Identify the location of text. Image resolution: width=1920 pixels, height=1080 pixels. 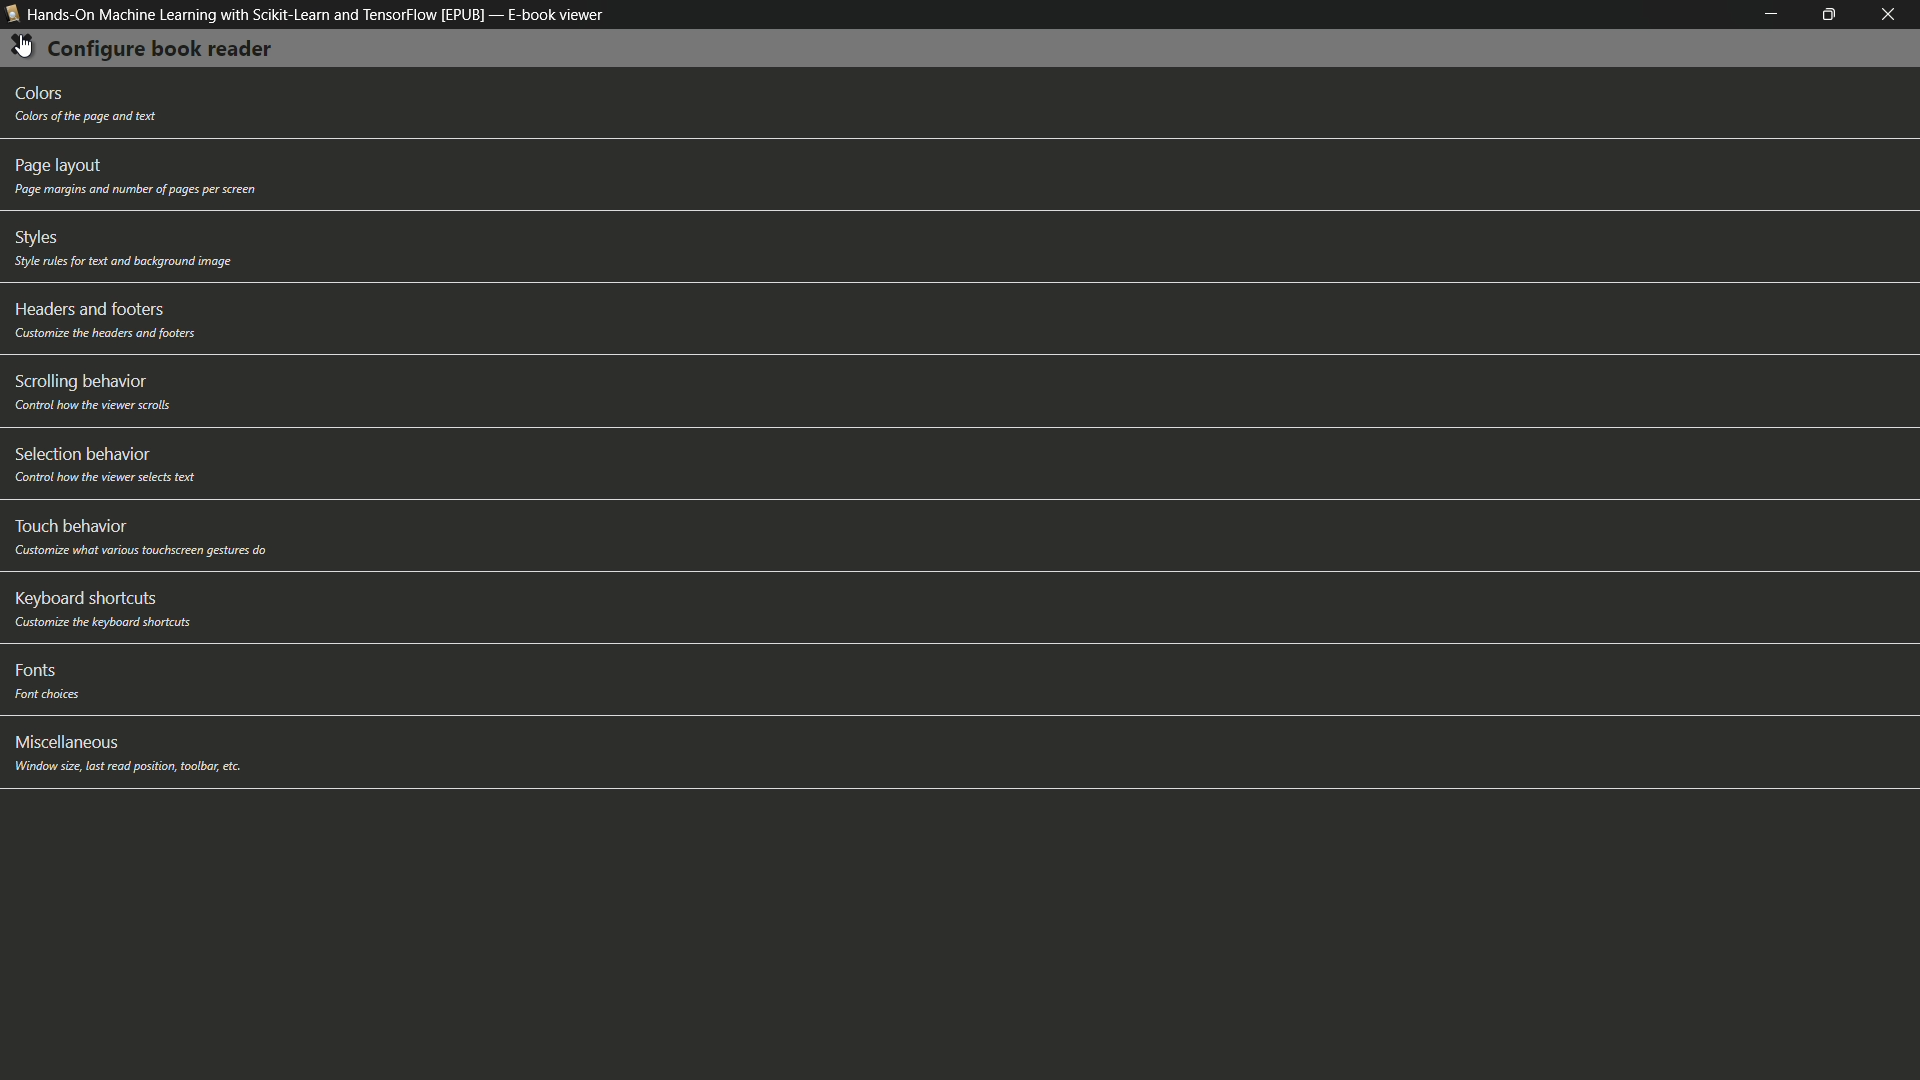
(83, 116).